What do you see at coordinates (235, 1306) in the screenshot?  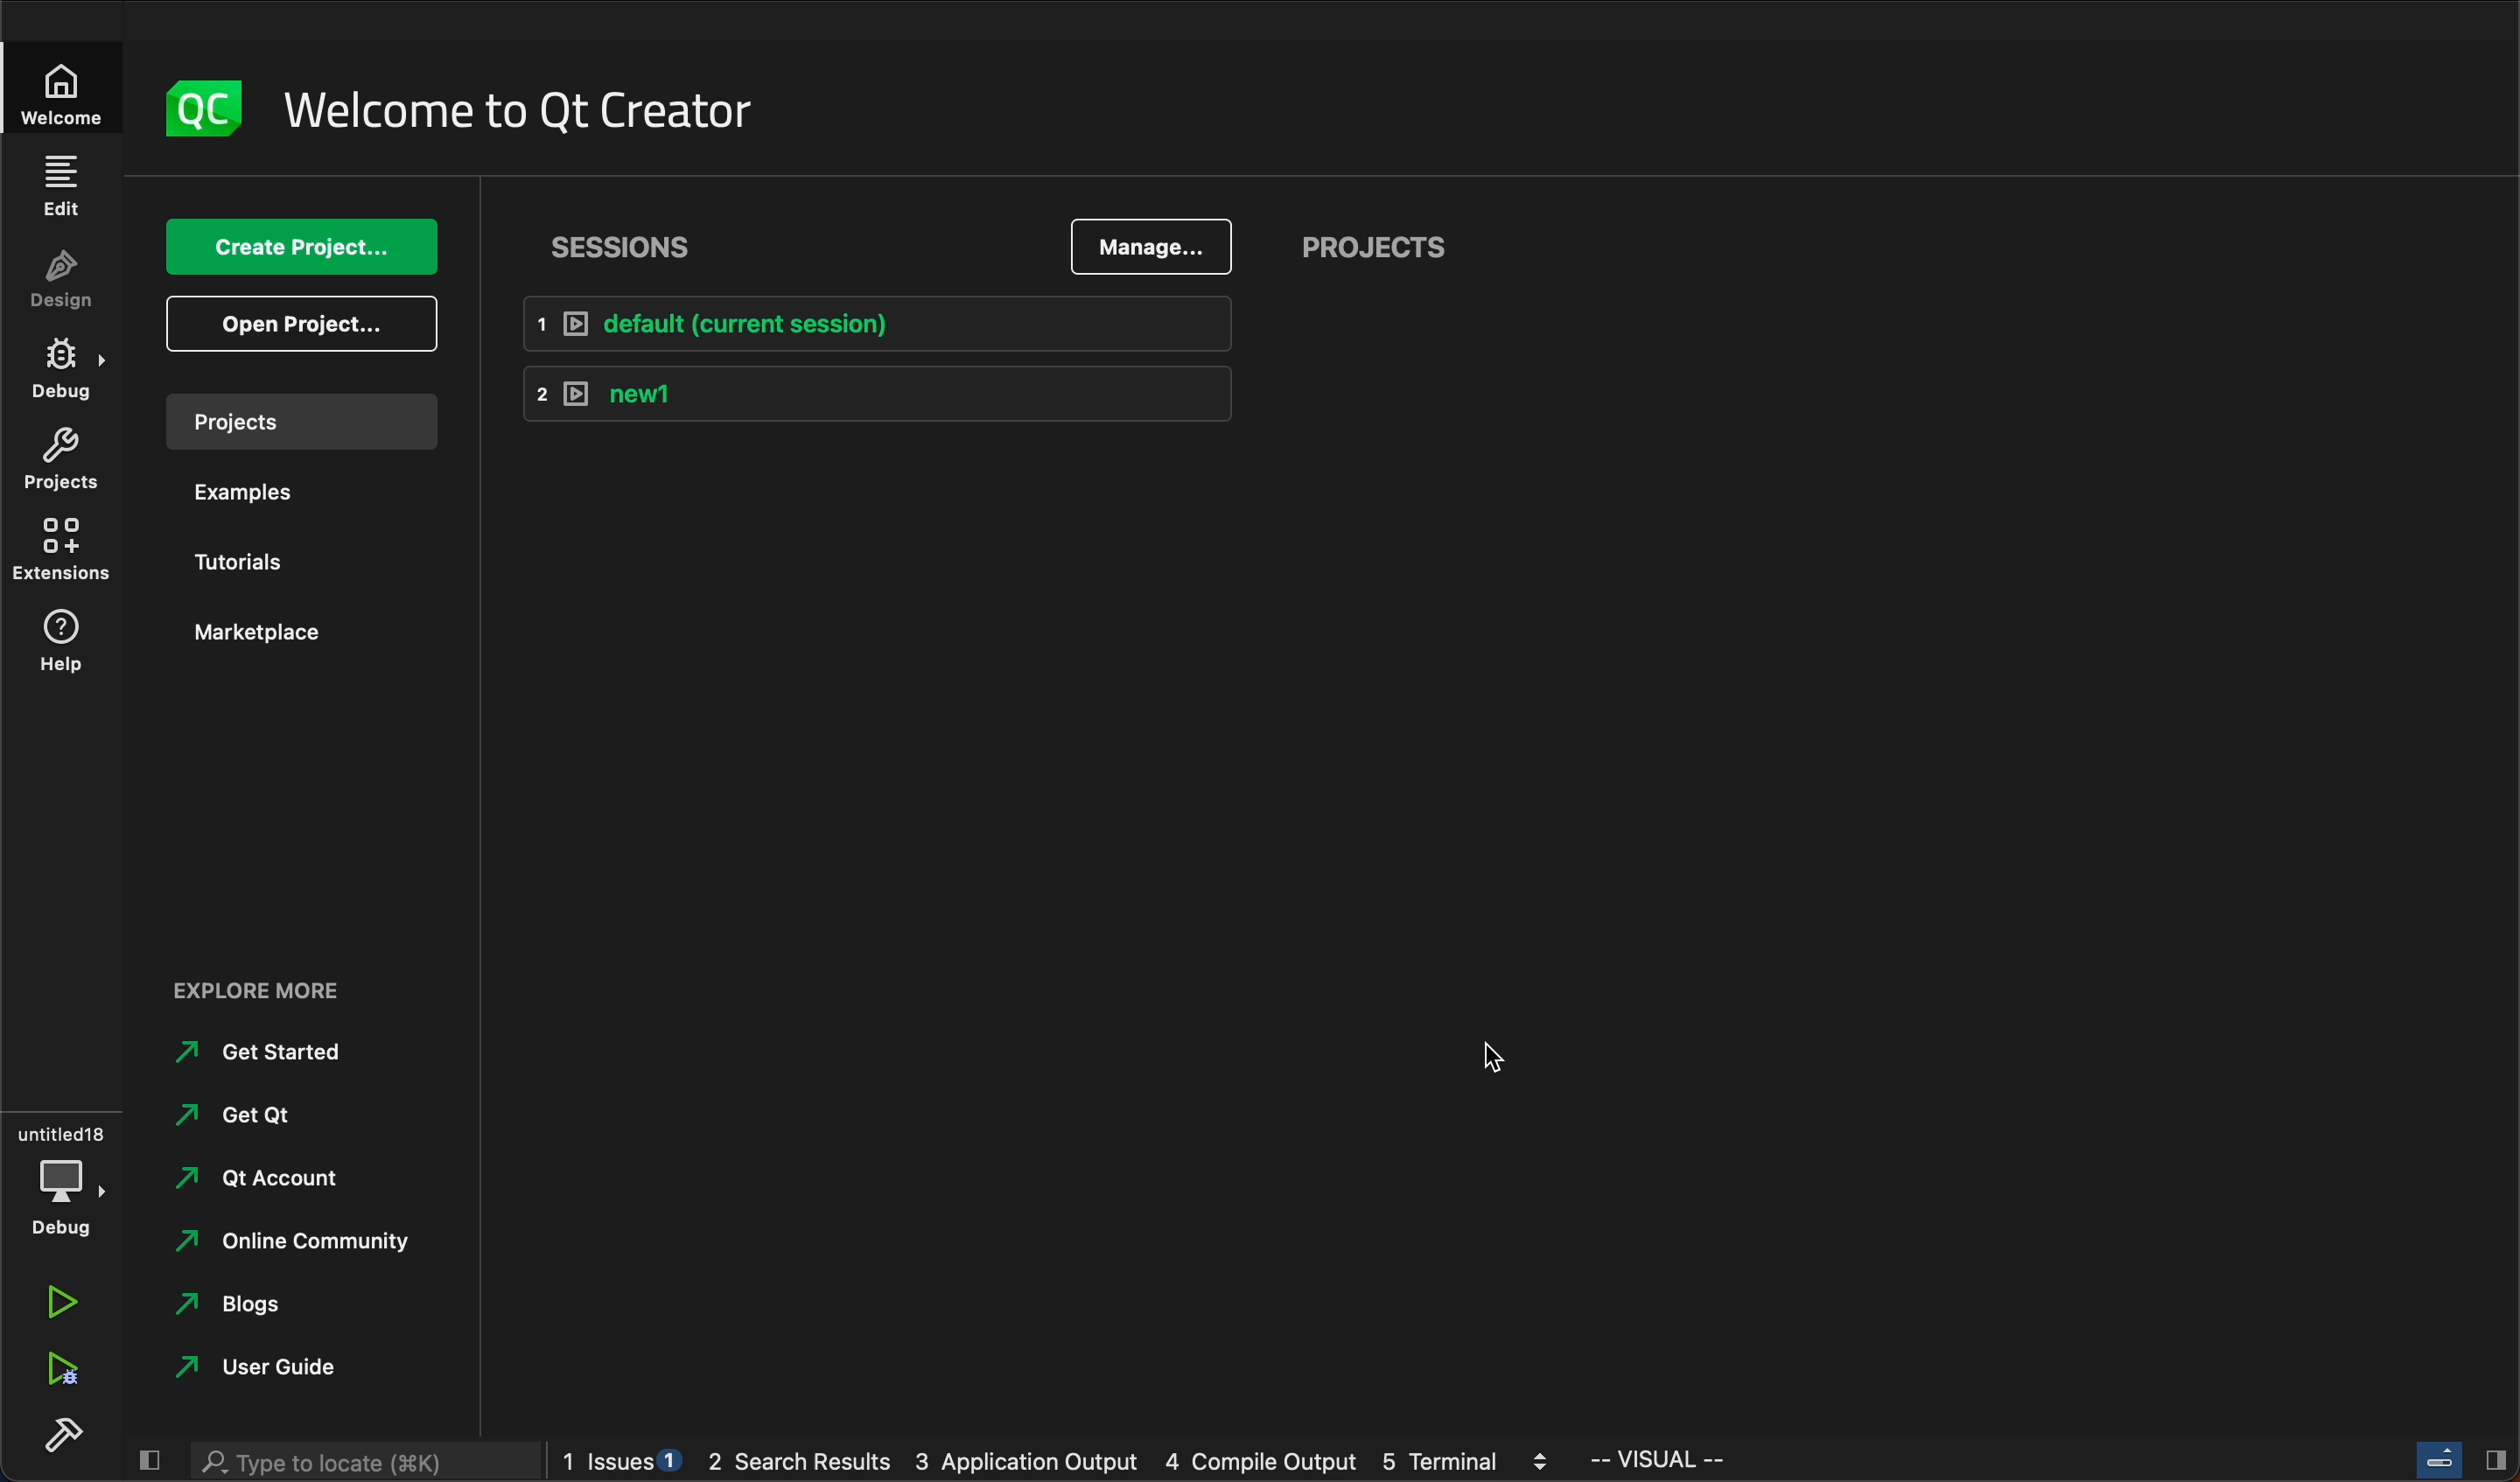 I see `blogs` at bounding box center [235, 1306].